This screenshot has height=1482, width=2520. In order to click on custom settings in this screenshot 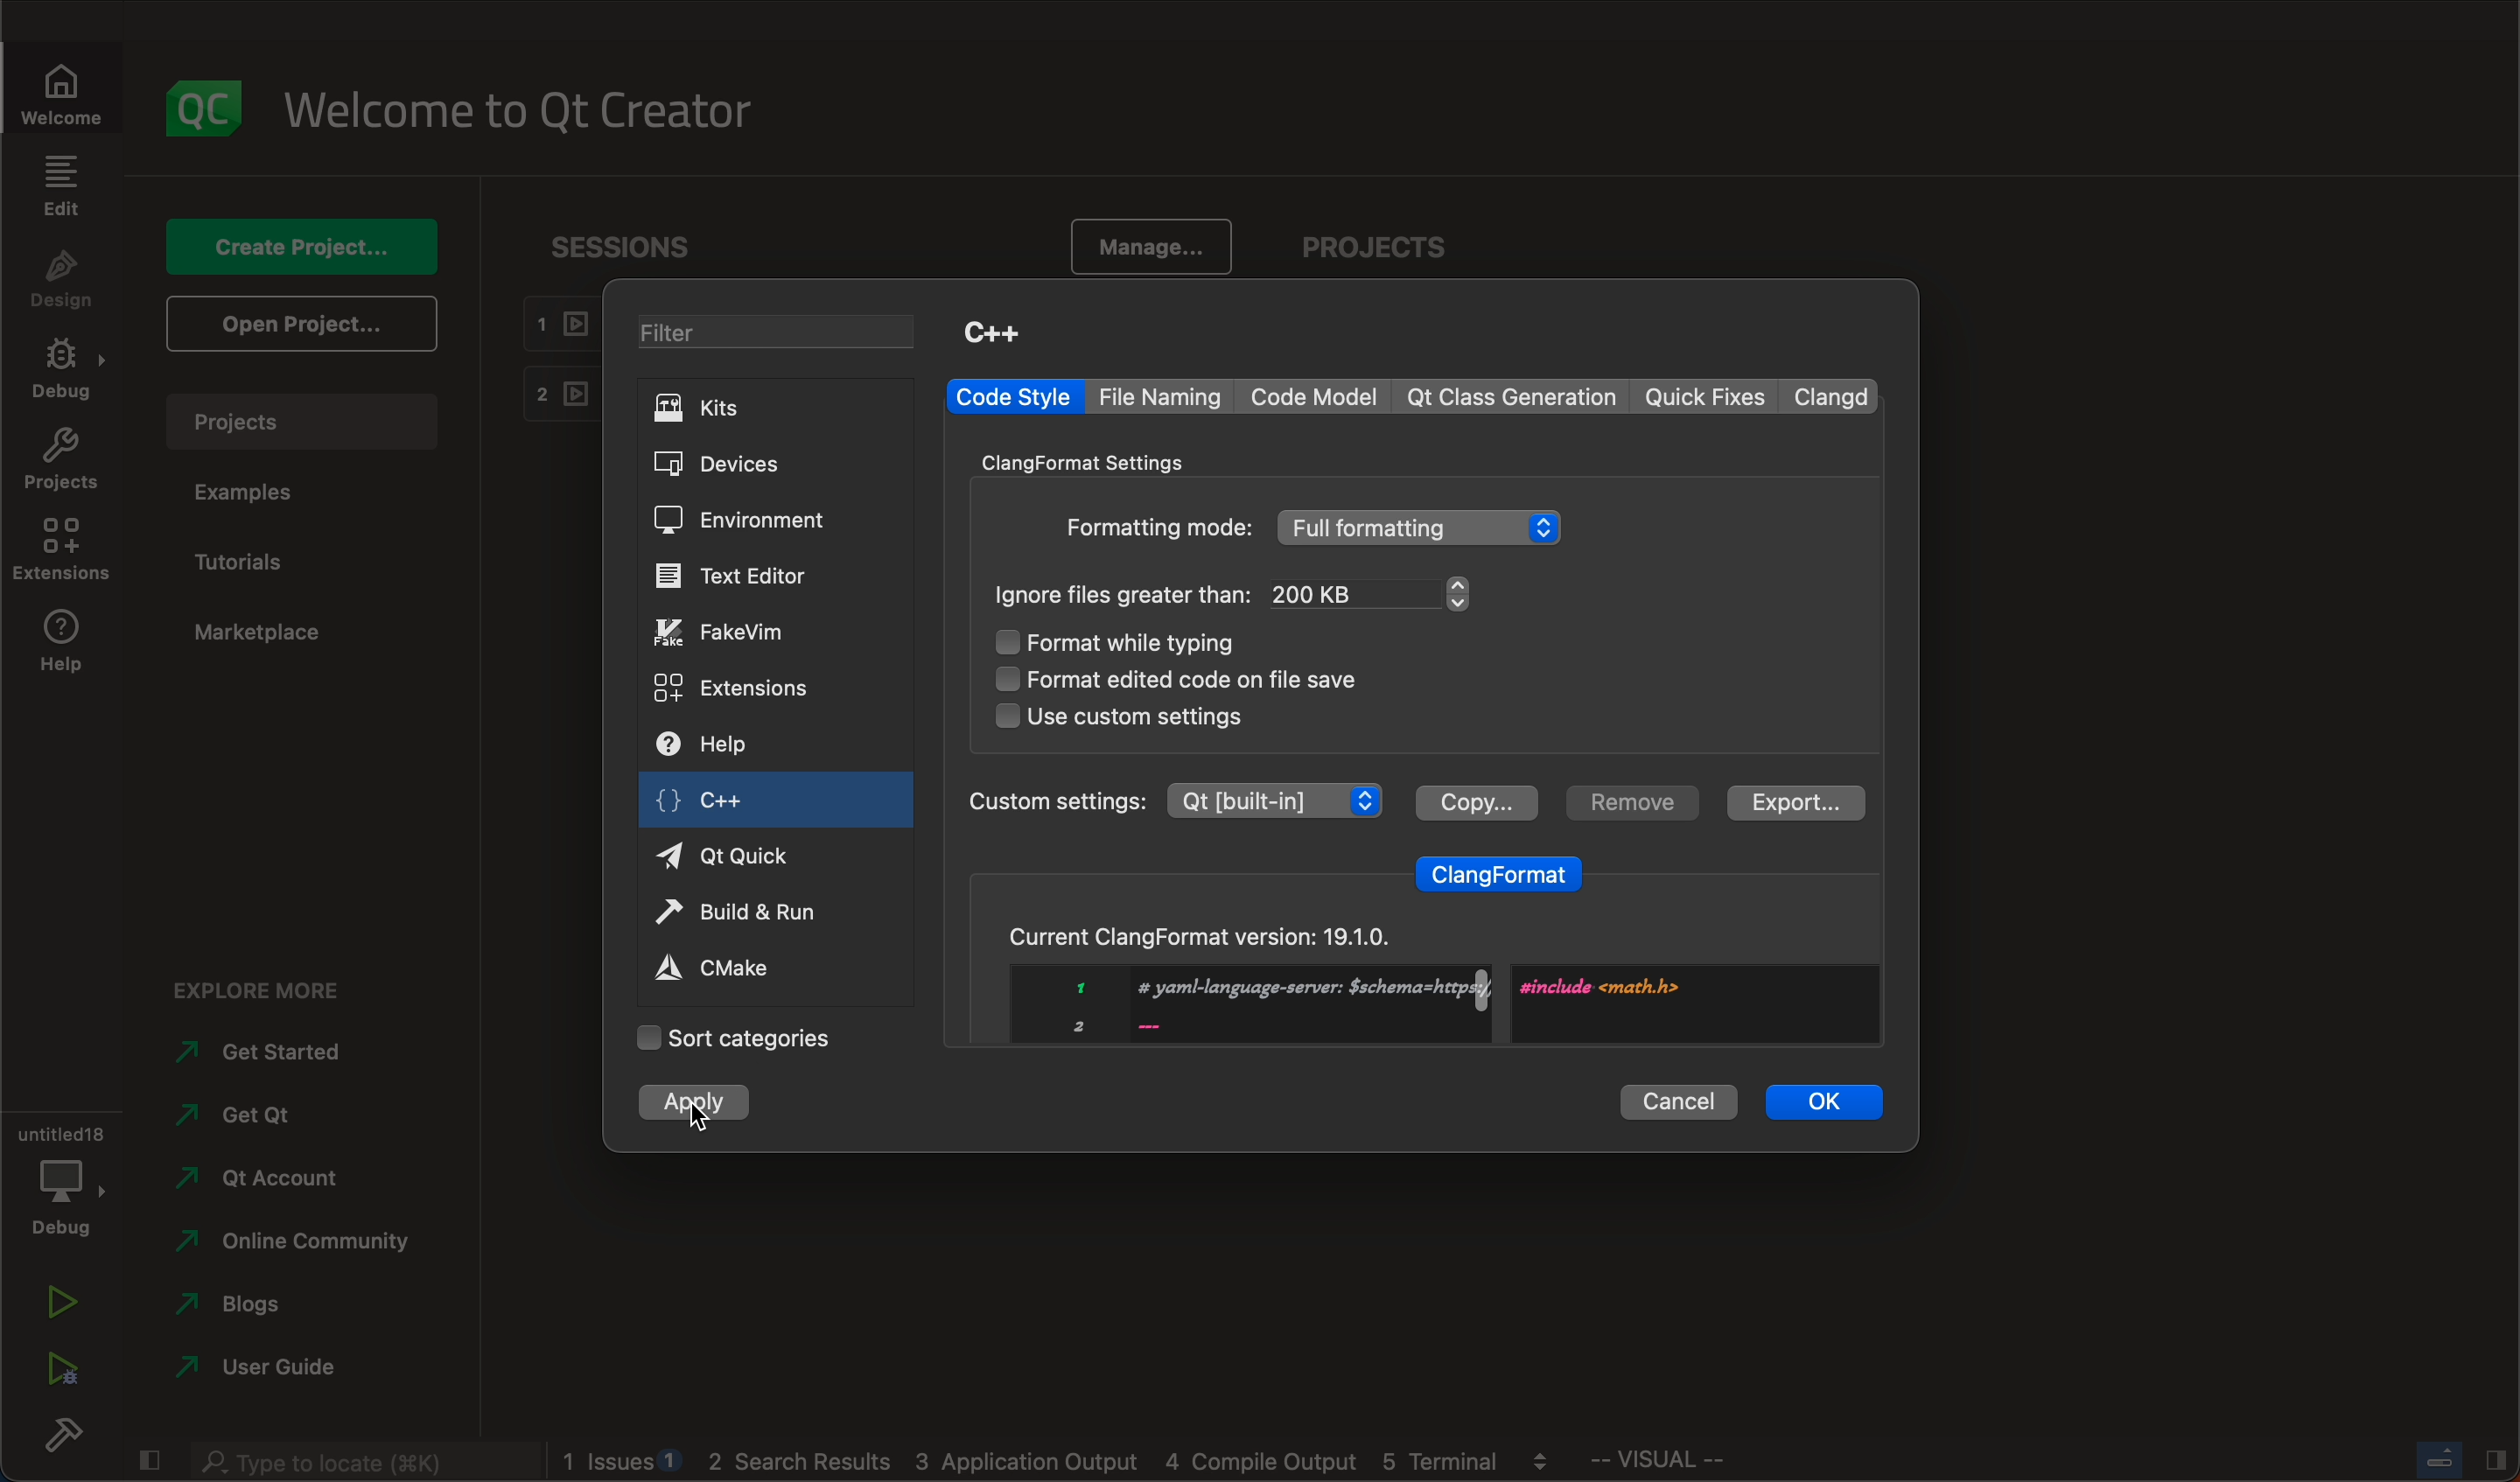, I will do `click(1120, 717)`.